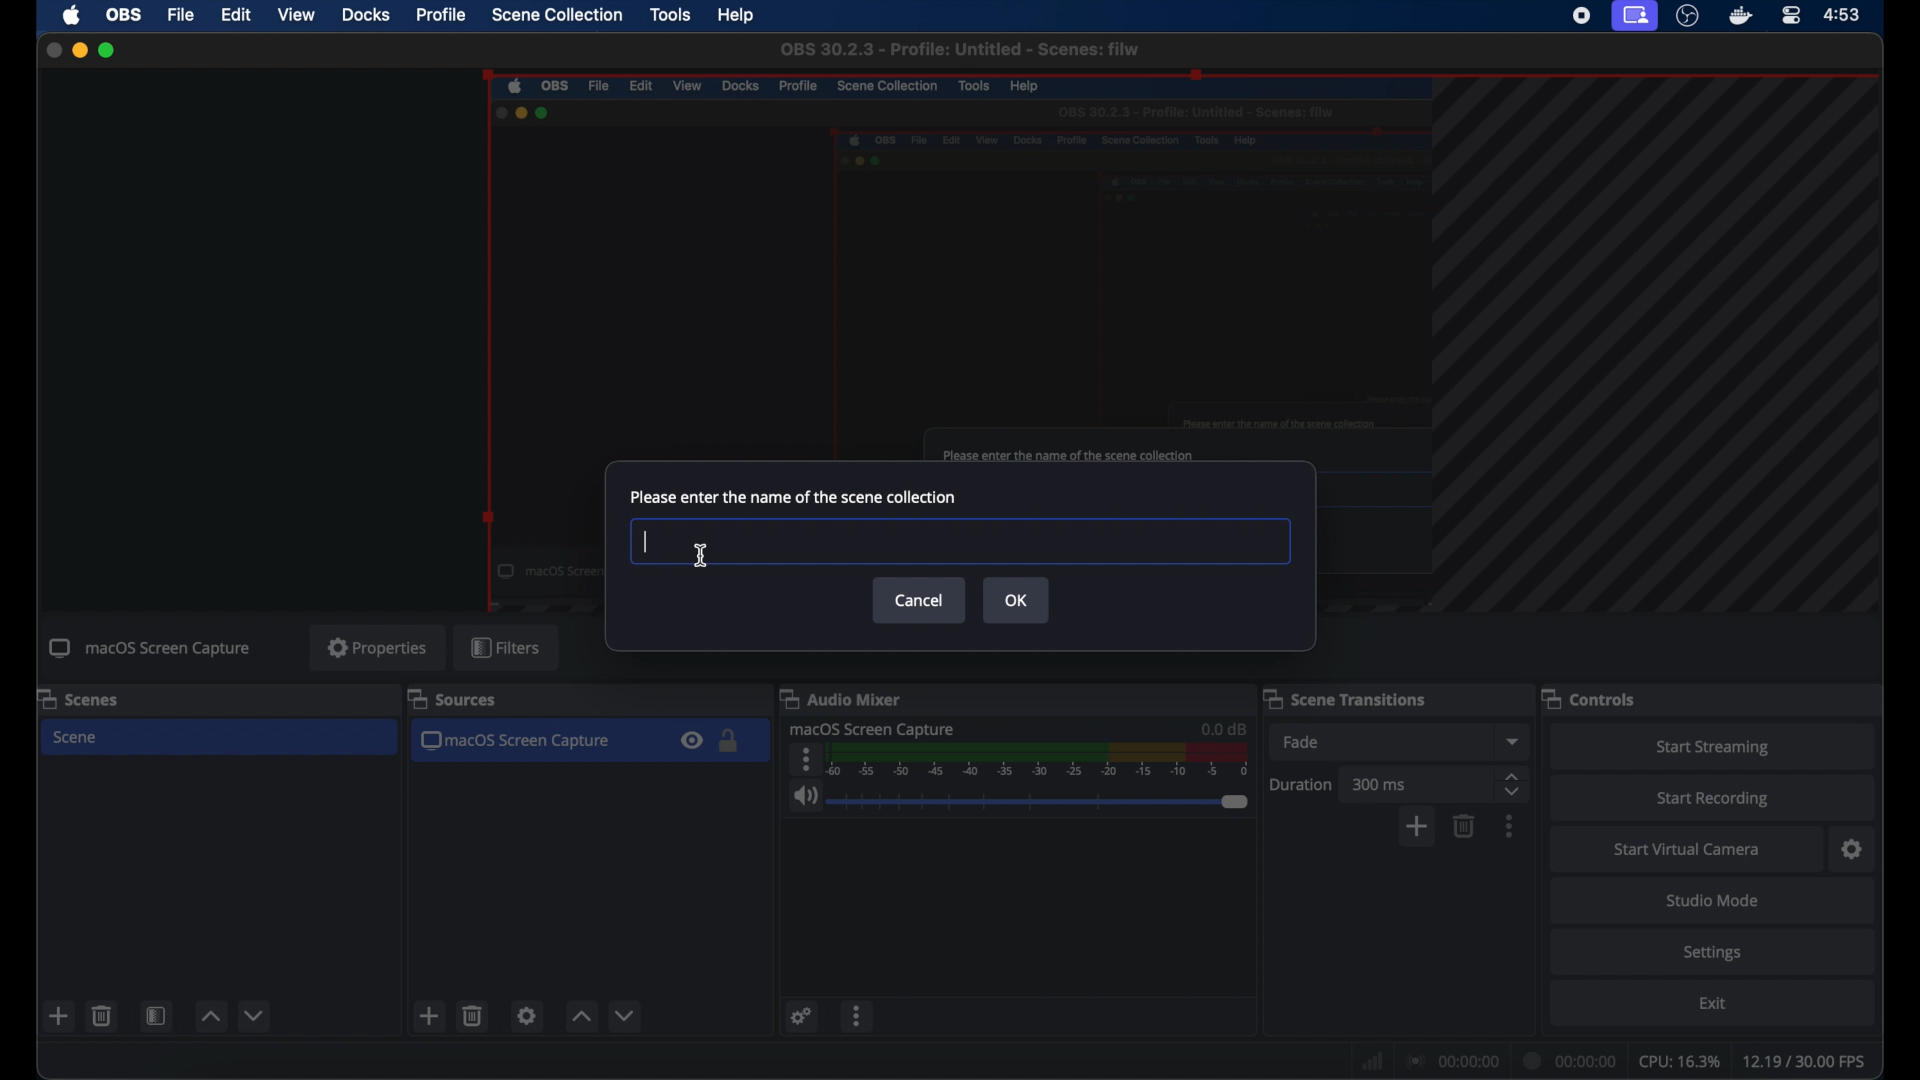 The height and width of the screenshot is (1080, 1920). I want to click on minimize, so click(80, 50).